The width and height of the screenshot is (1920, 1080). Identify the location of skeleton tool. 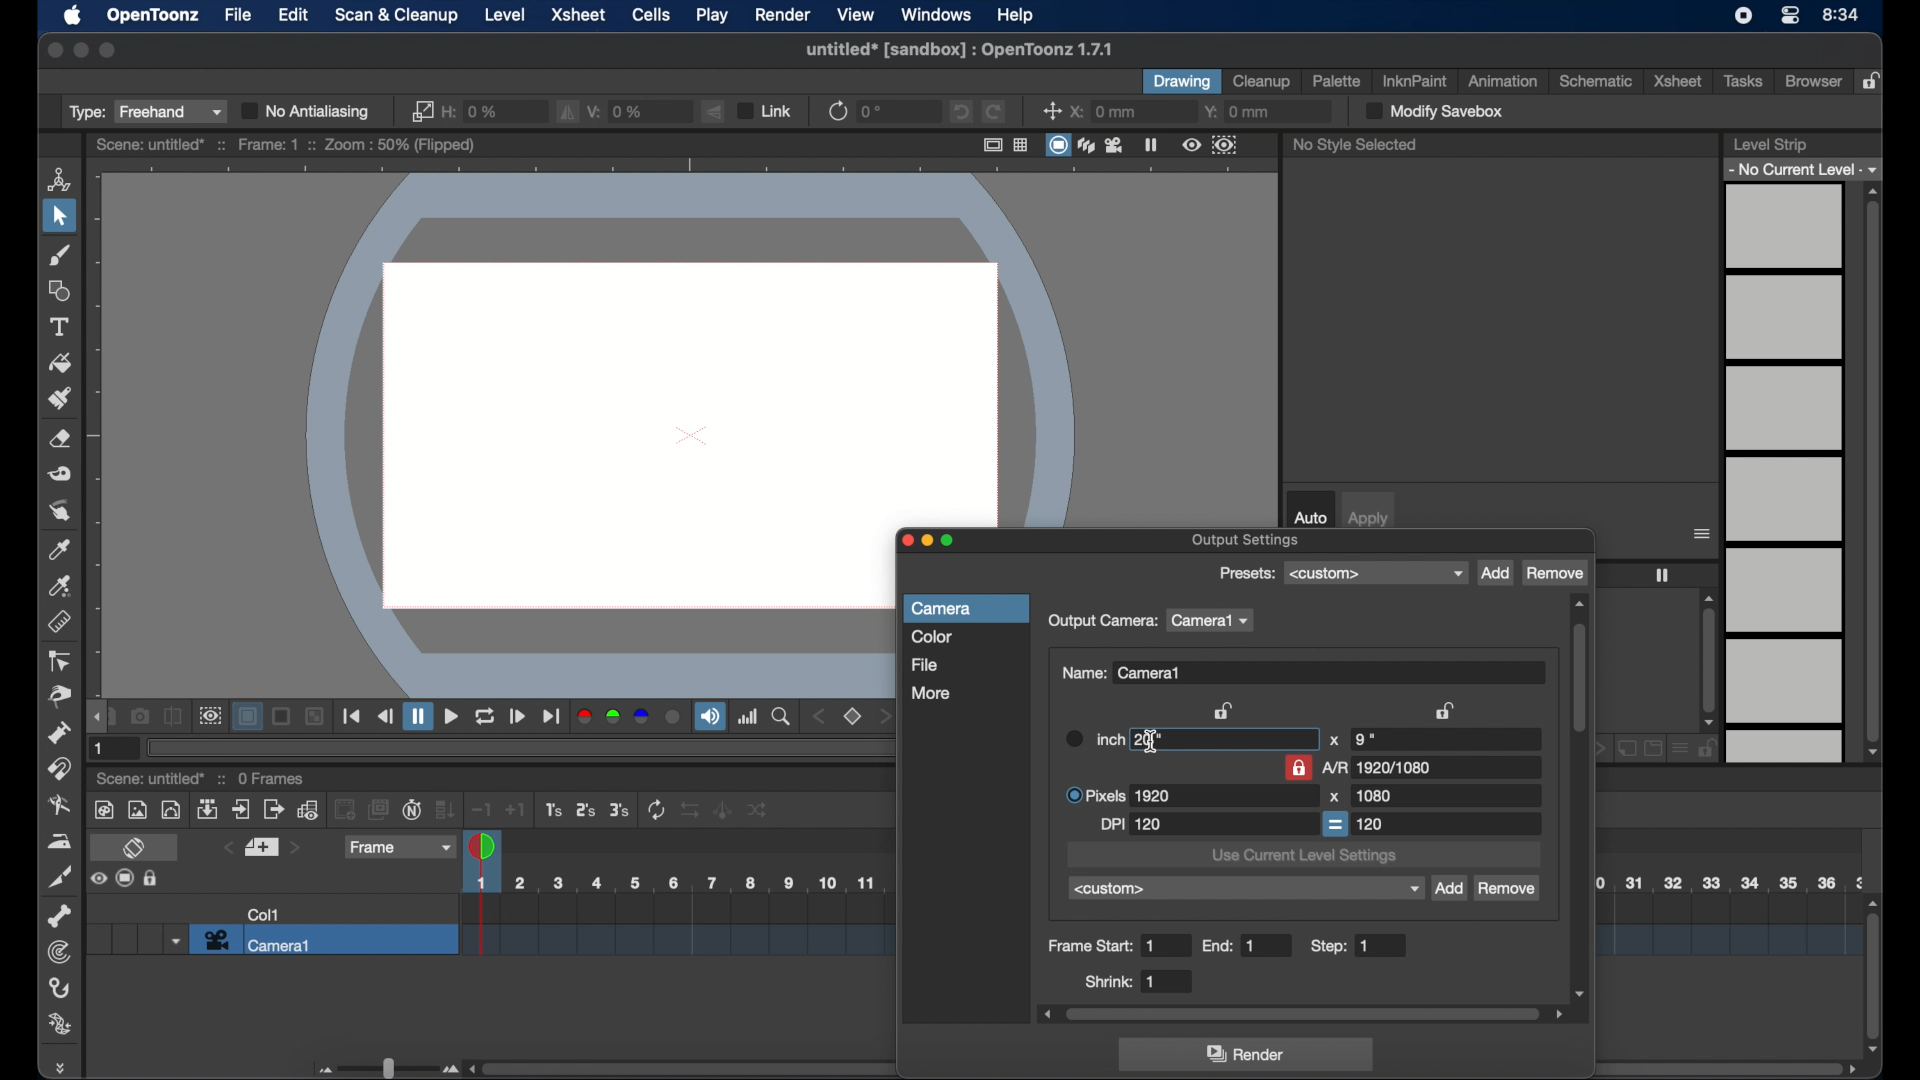
(59, 916).